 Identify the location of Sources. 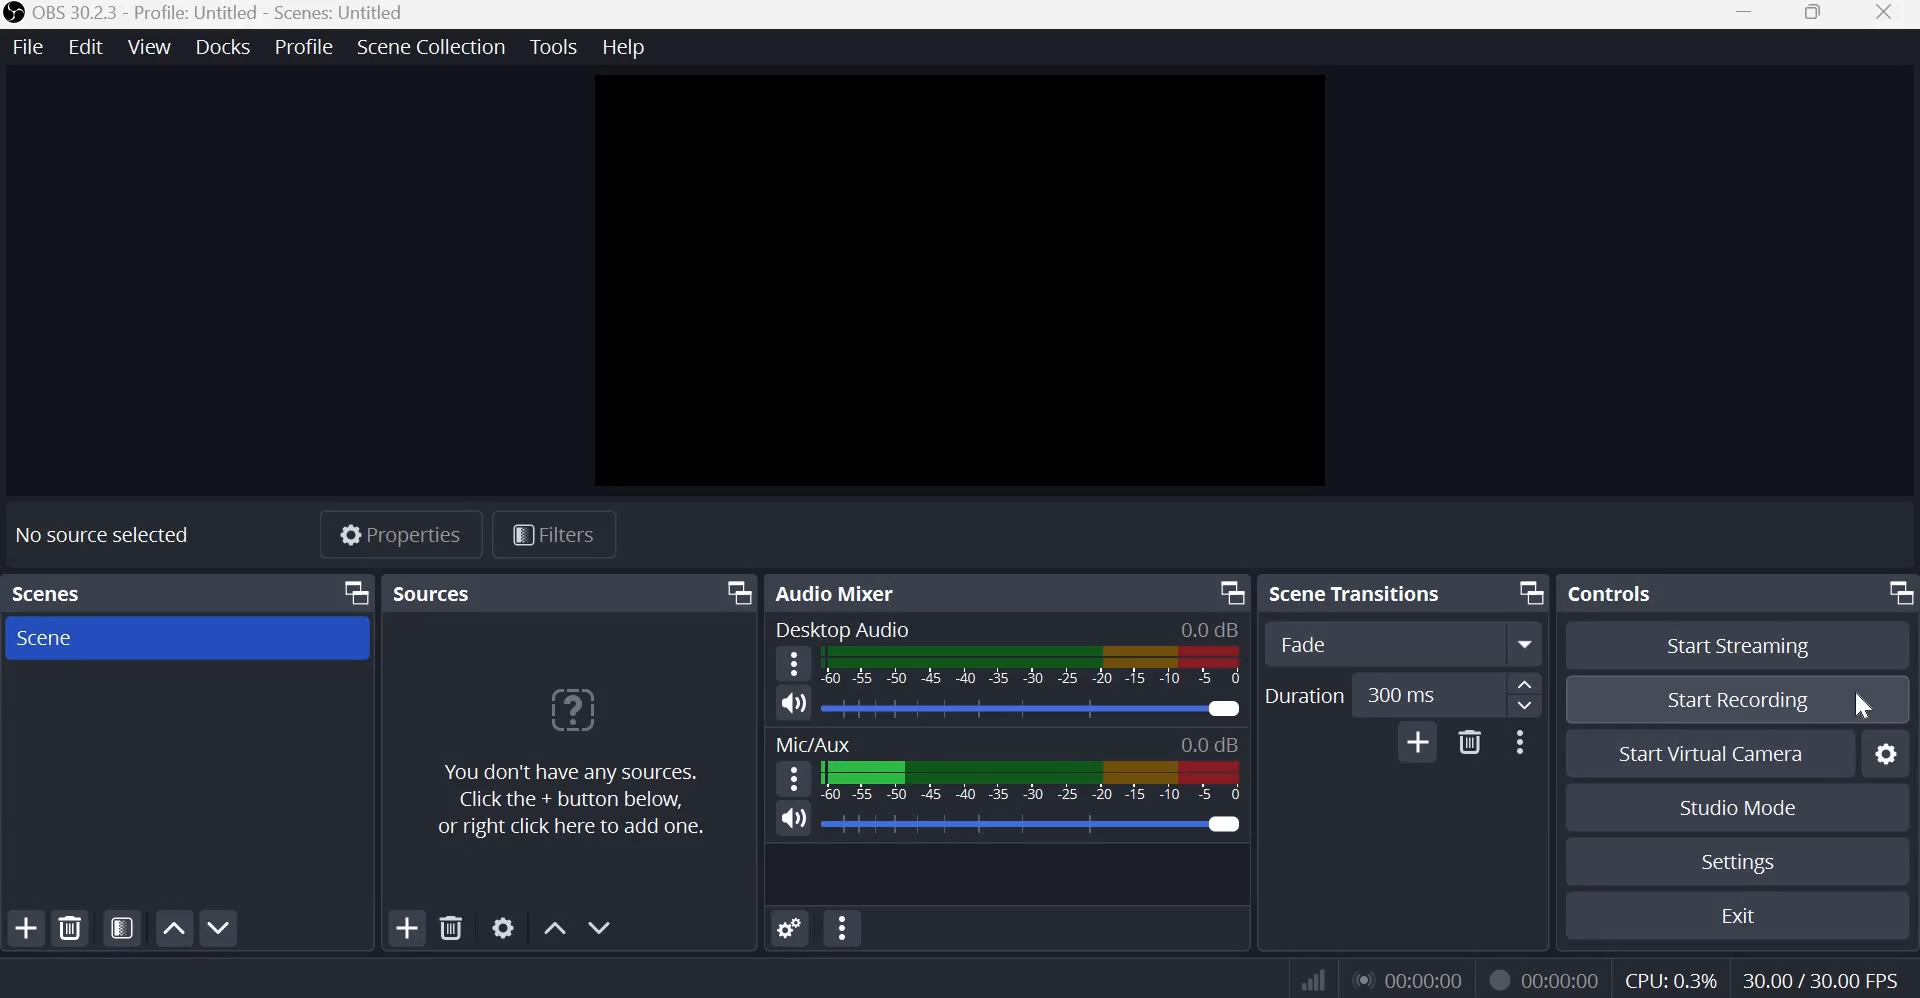
(510, 593).